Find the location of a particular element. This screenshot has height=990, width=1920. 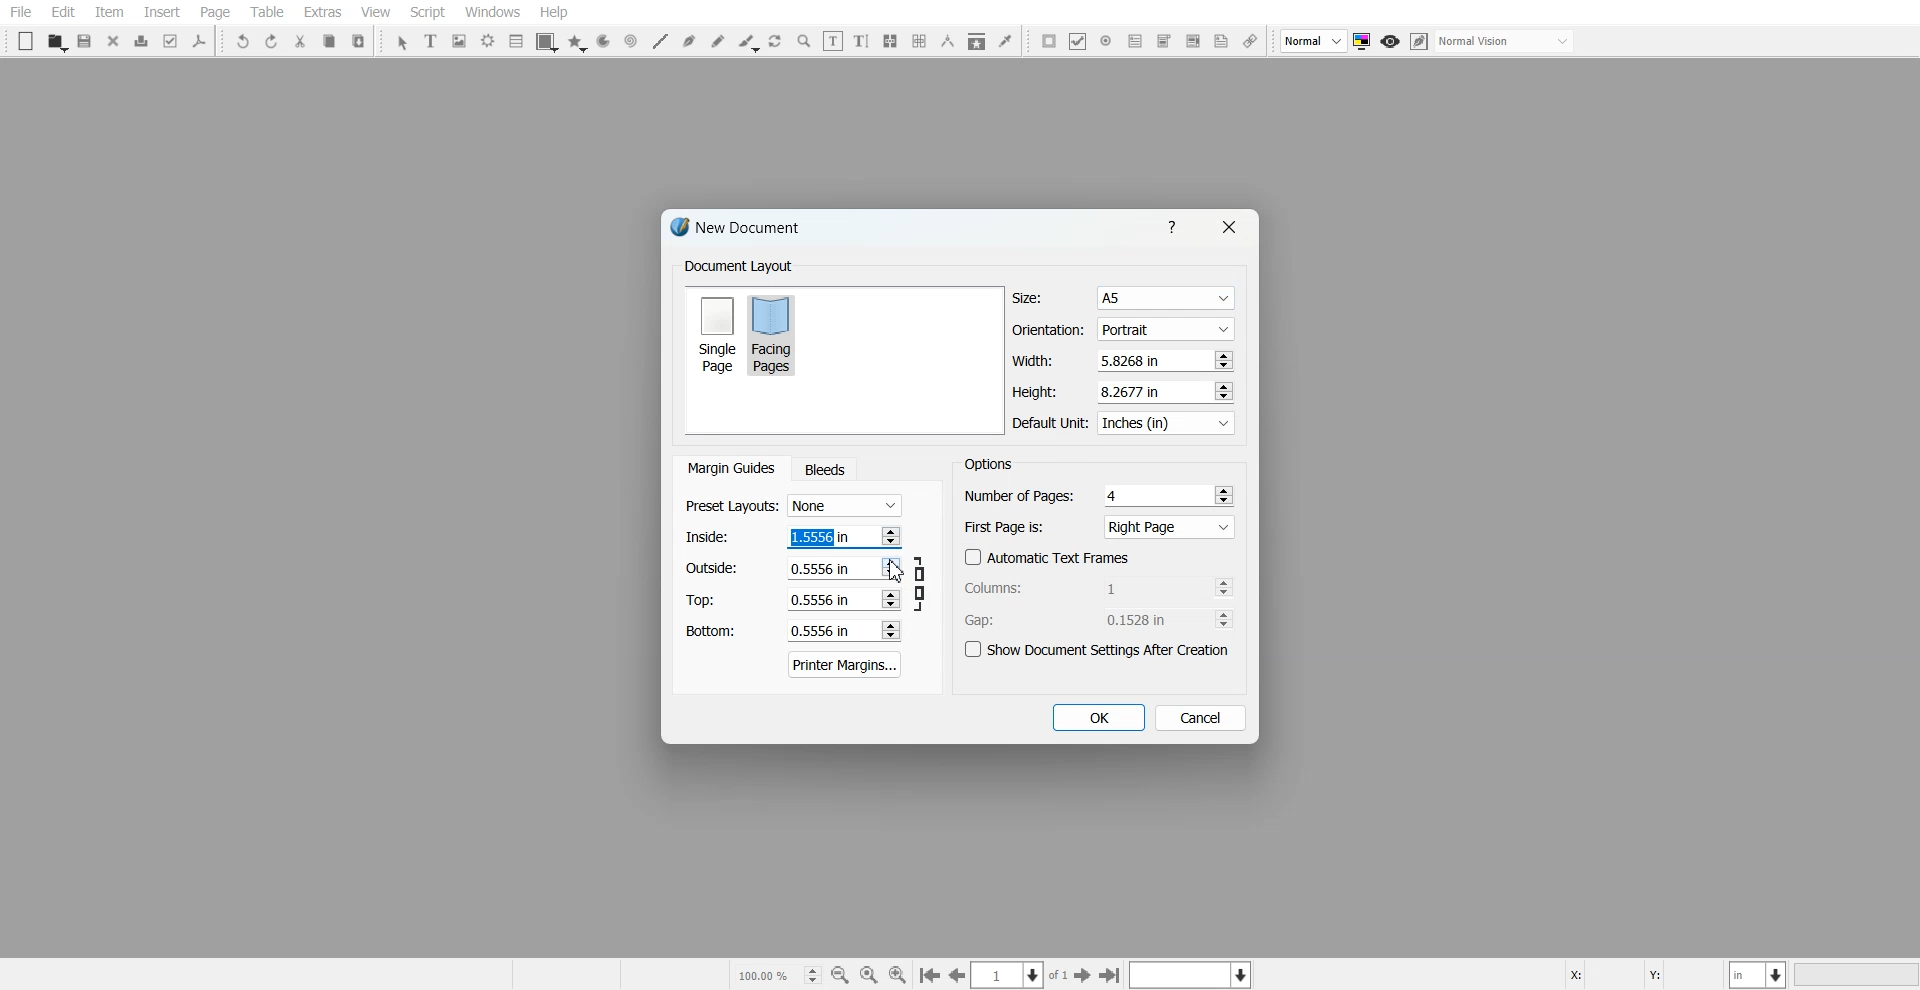

0.5556 in is located at coordinates (820, 600).